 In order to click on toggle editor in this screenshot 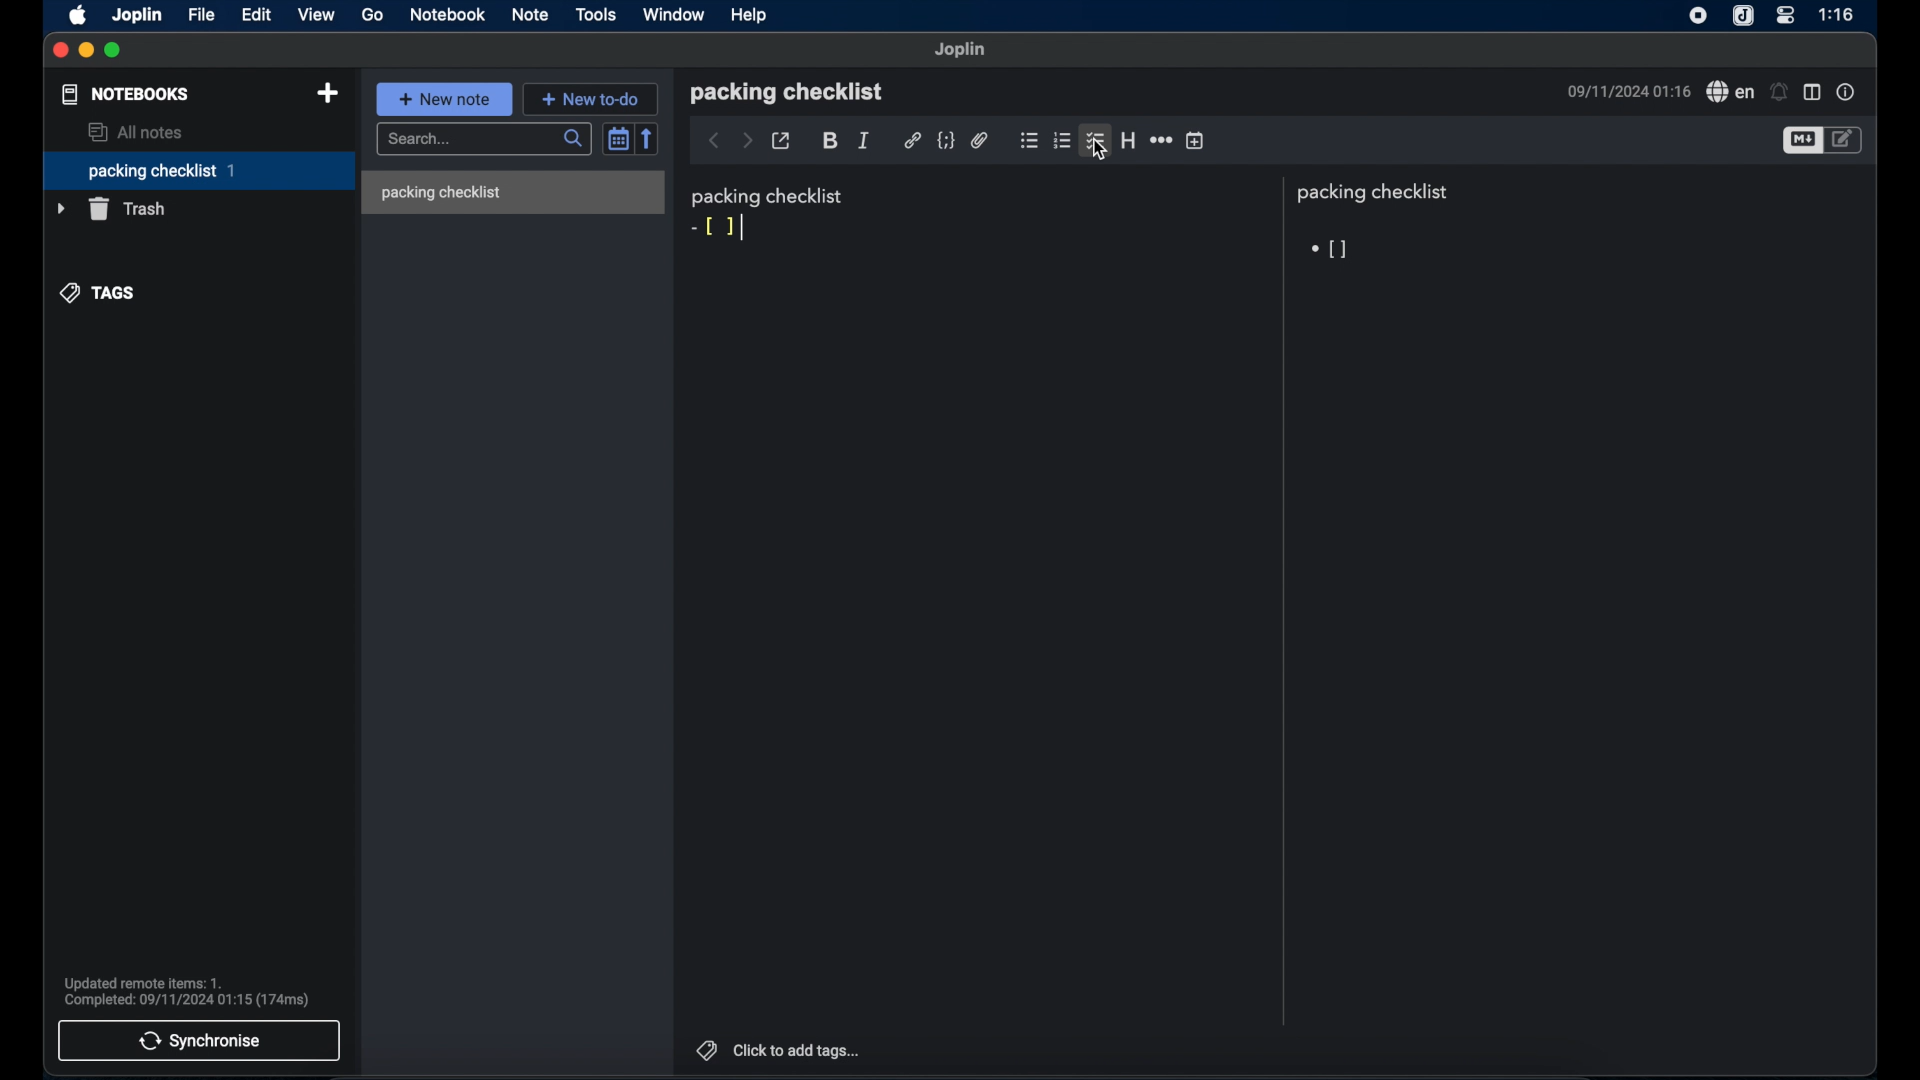, I will do `click(1801, 141)`.